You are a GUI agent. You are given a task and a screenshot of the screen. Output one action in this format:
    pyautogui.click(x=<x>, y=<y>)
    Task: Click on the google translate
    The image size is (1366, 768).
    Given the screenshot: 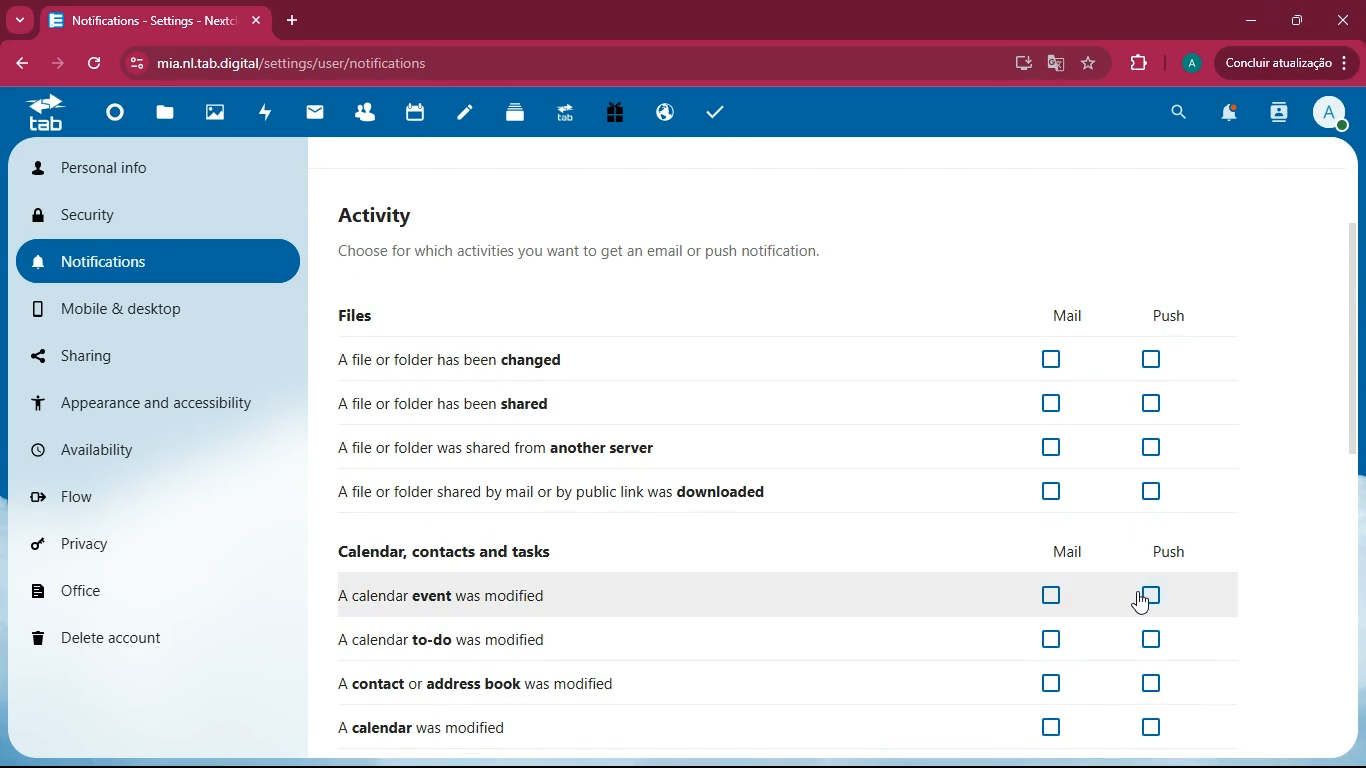 What is the action you would take?
    pyautogui.click(x=1055, y=65)
    